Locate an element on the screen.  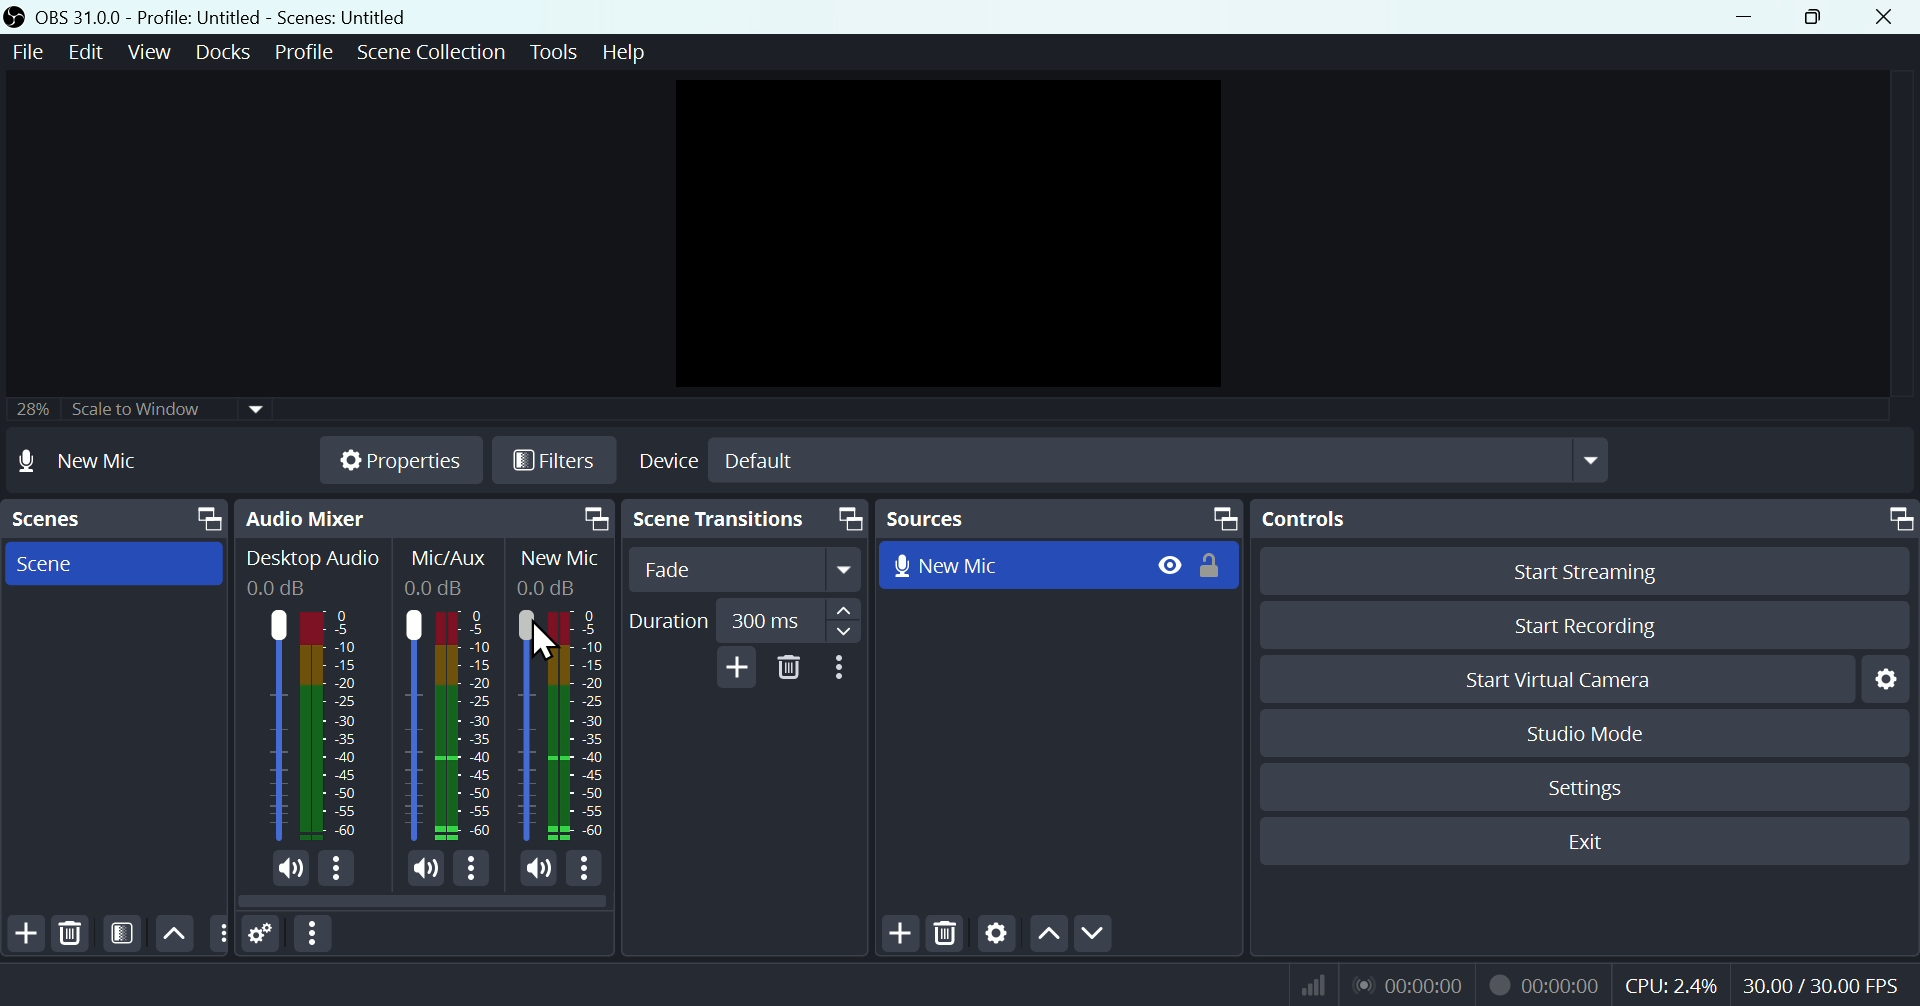
Duration is located at coordinates (742, 621).